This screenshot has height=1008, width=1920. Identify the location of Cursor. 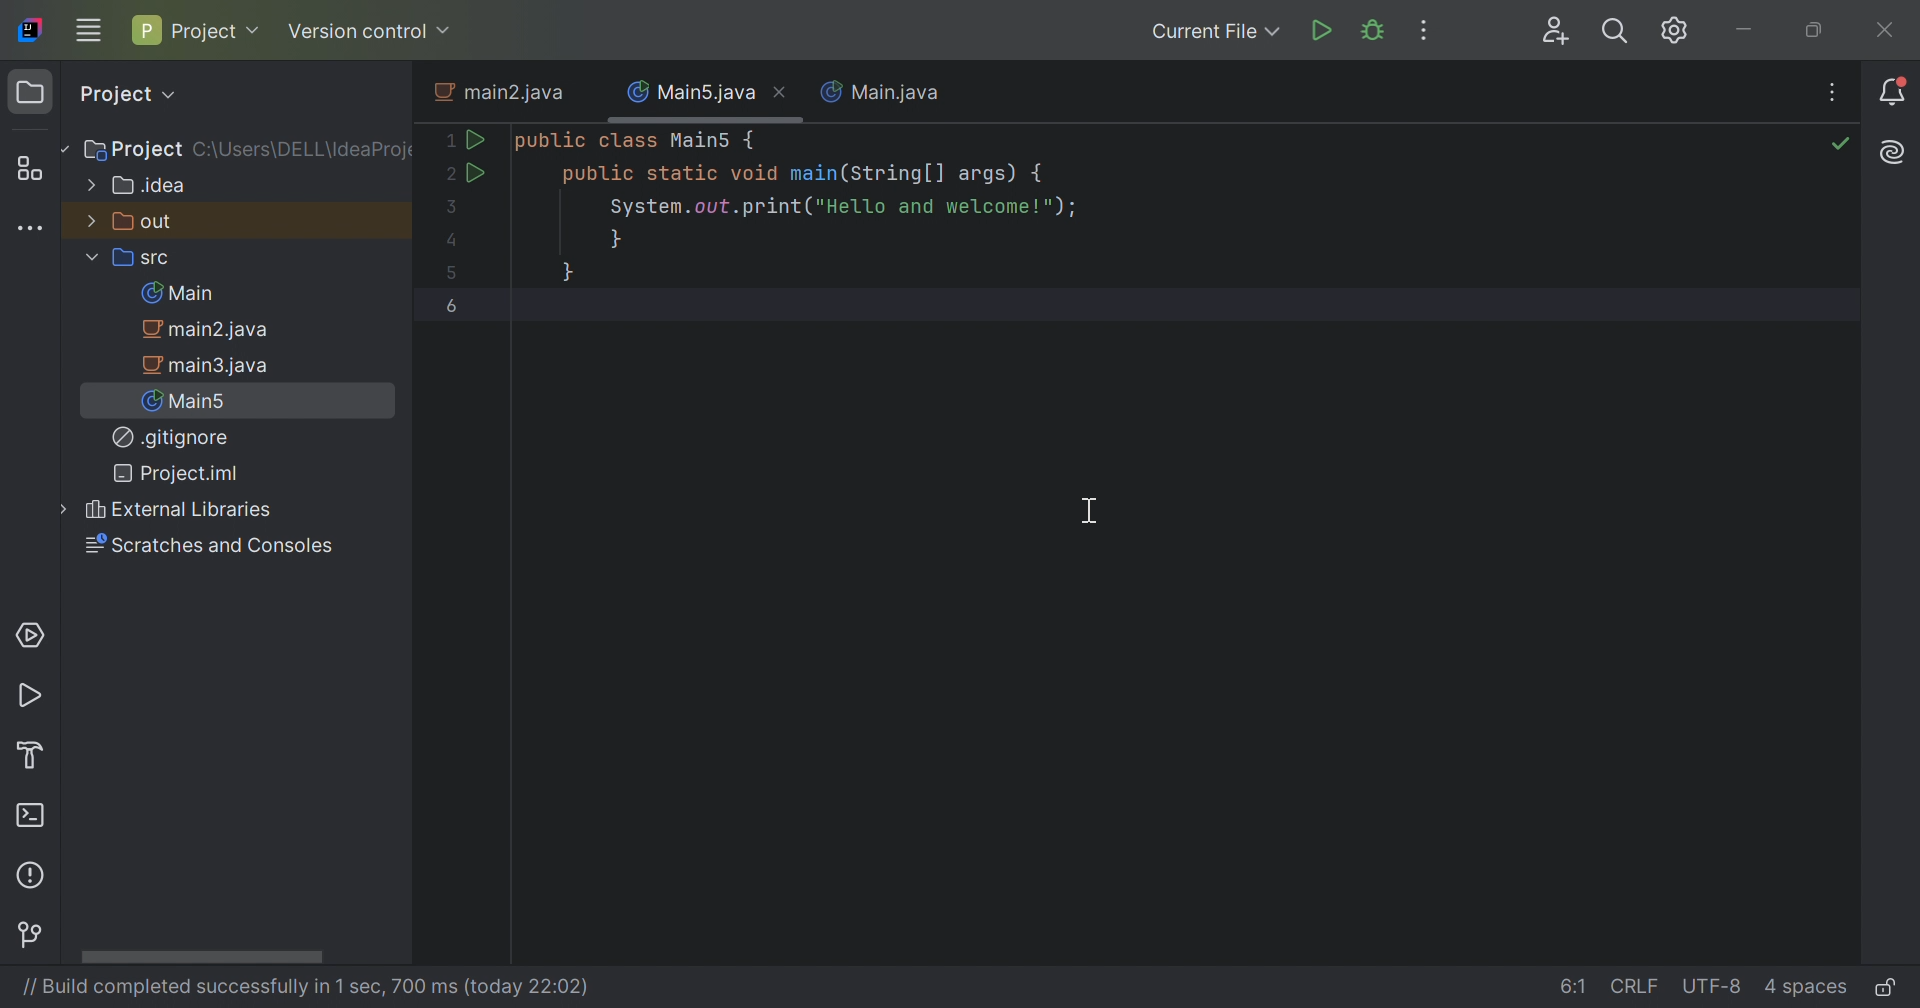
(1091, 512).